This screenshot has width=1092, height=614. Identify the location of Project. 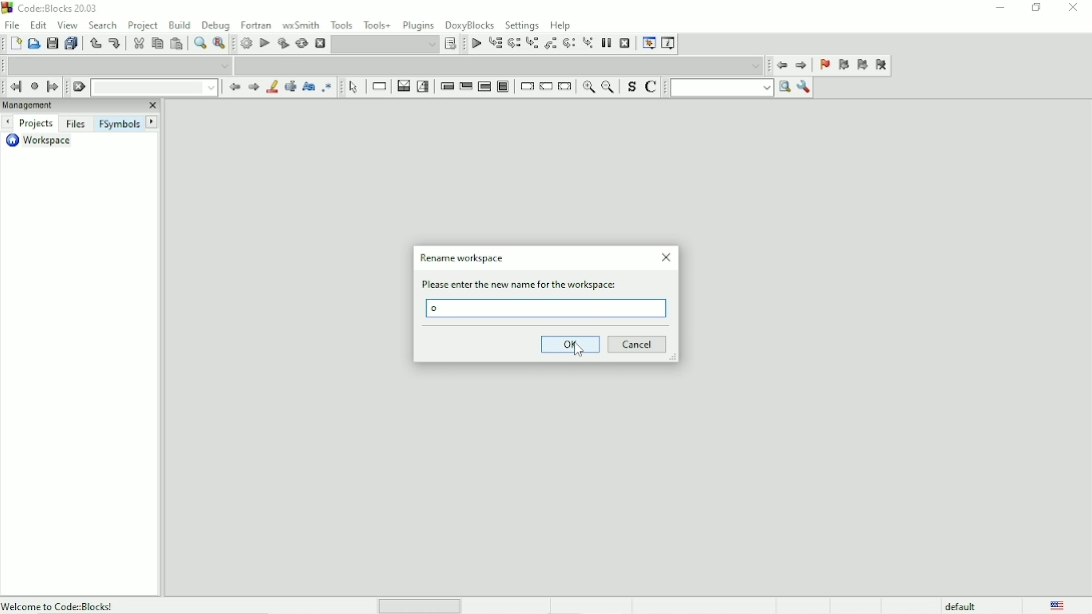
(144, 25).